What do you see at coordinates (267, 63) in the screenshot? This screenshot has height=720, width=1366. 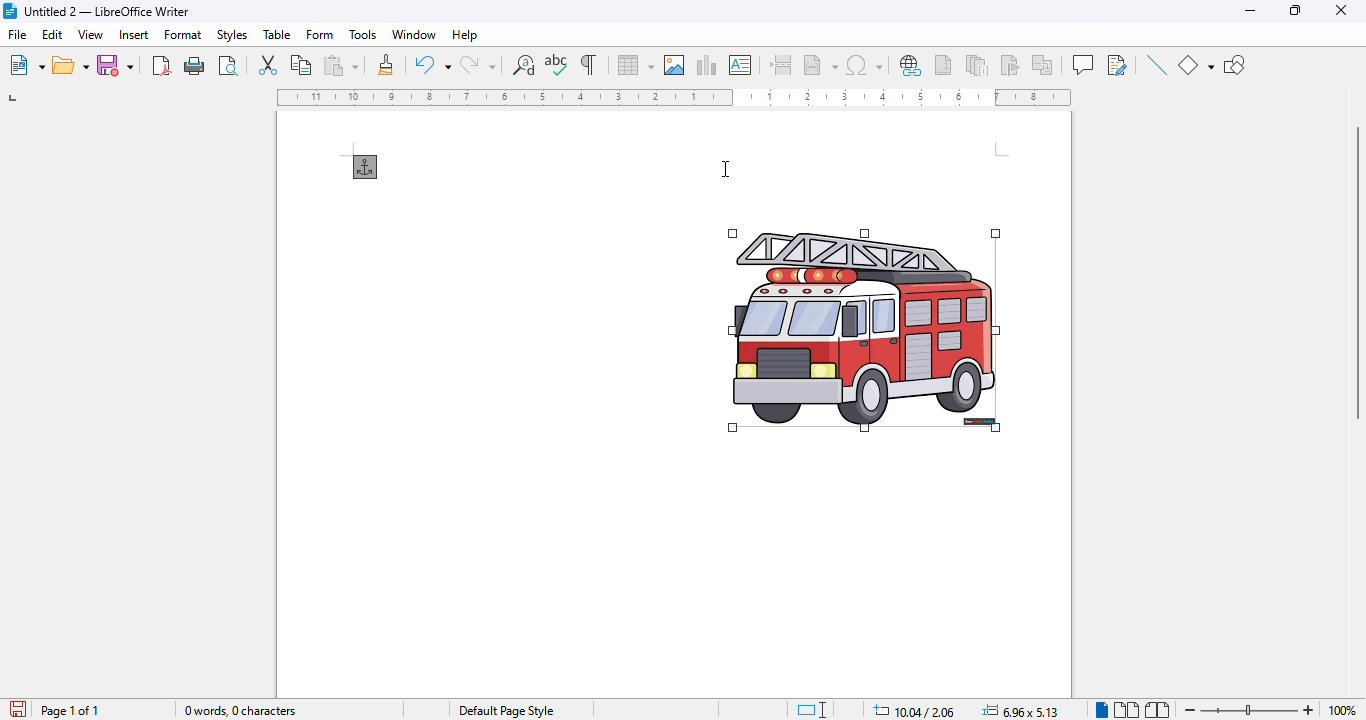 I see `cut` at bounding box center [267, 63].